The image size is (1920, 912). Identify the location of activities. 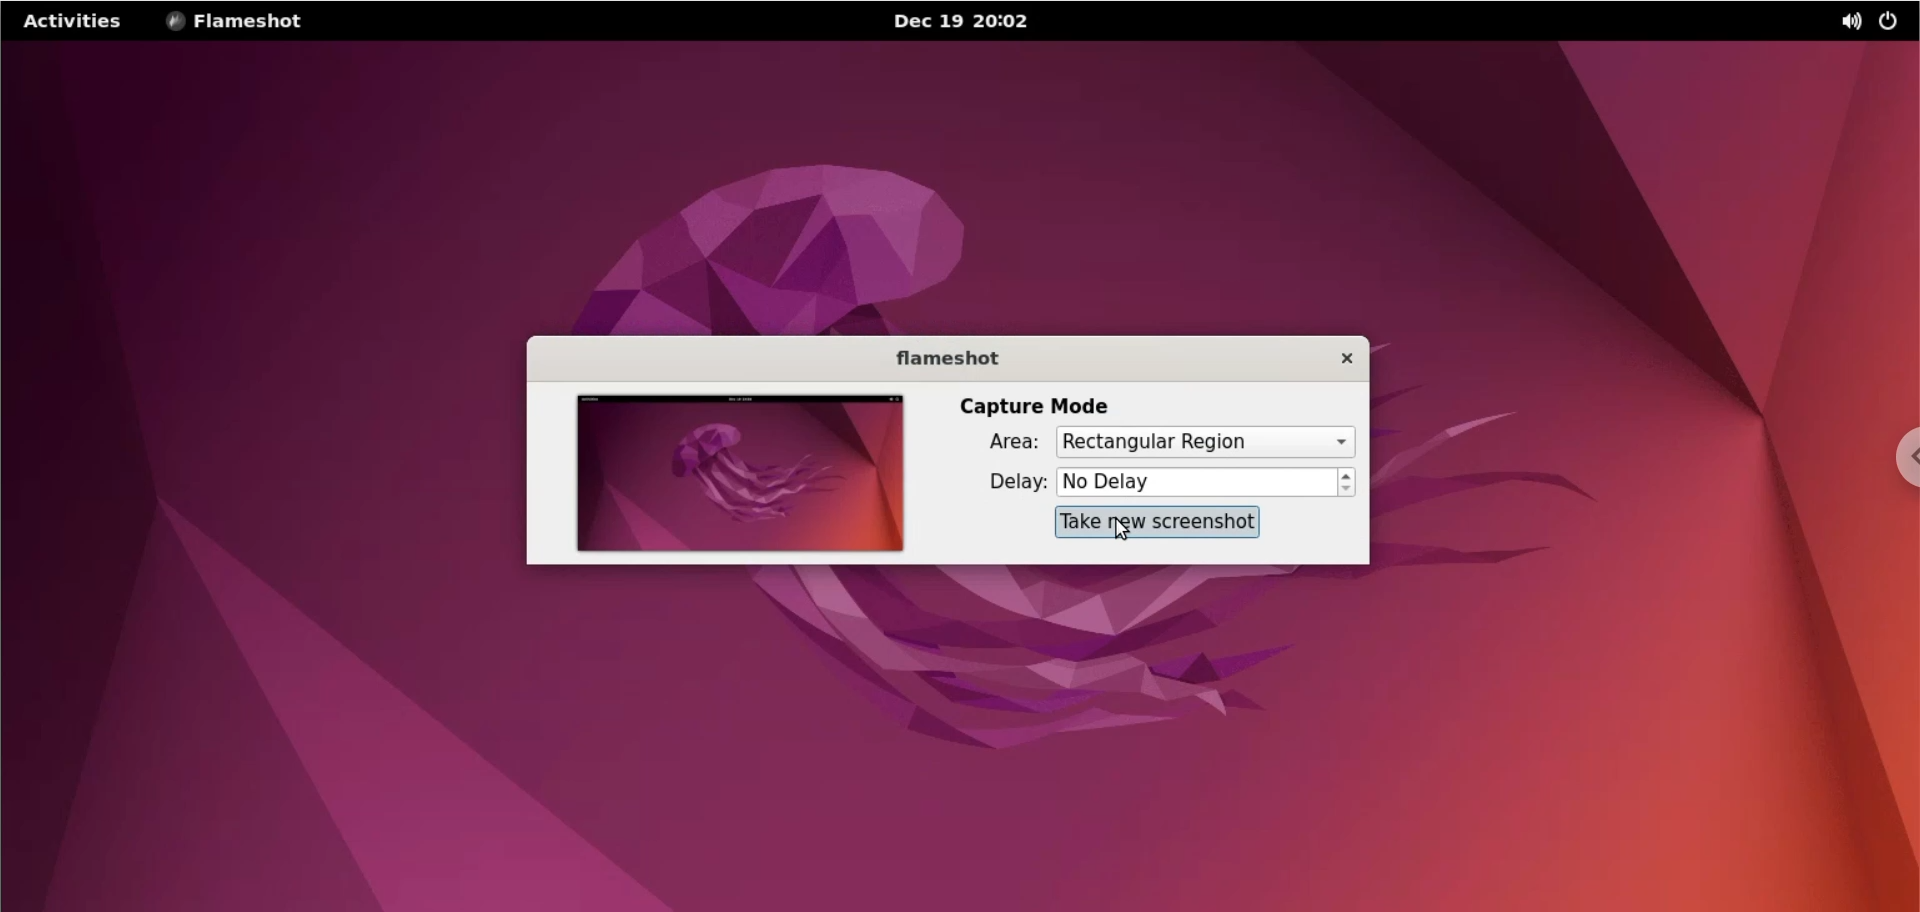
(73, 25).